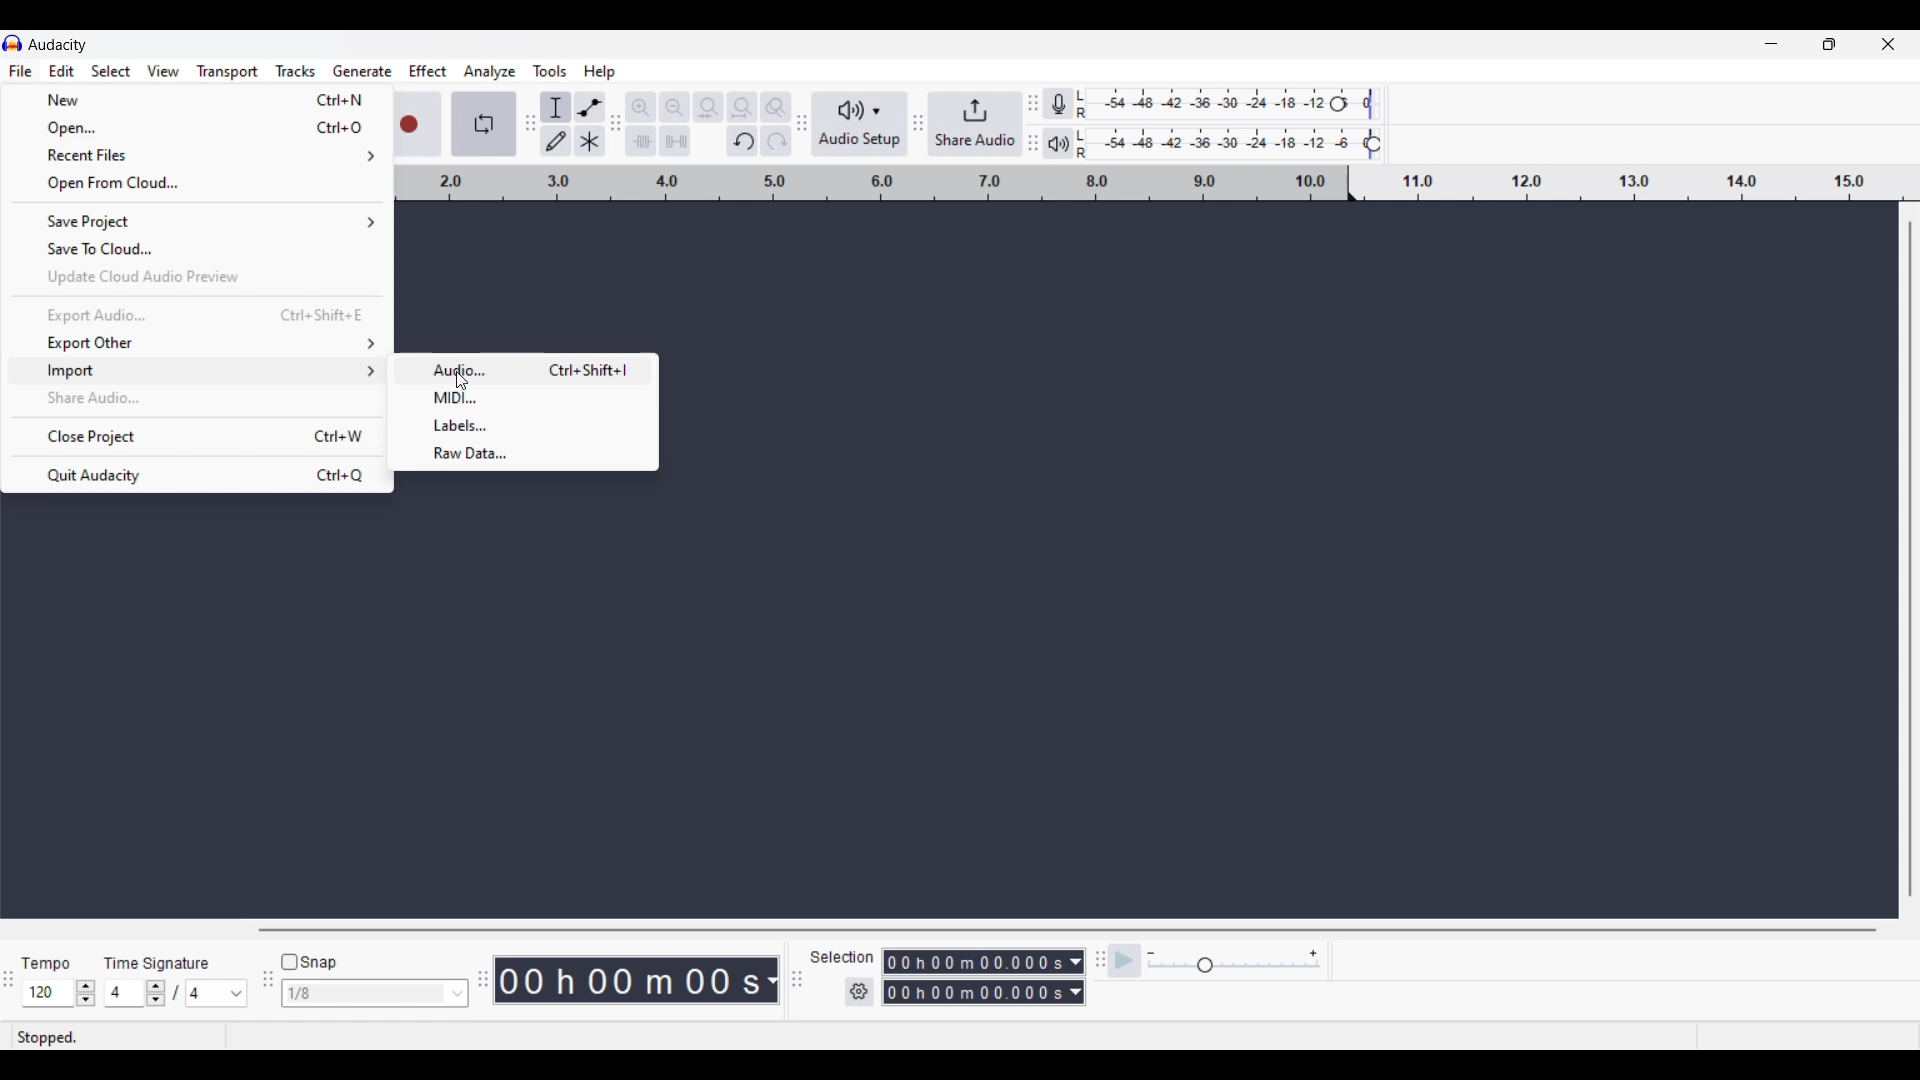 The width and height of the screenshot is (1920, 1080). What do you see at coordinates (772, 142) in the screenshot?
I see `Redo` at bounding box center [772, 142].